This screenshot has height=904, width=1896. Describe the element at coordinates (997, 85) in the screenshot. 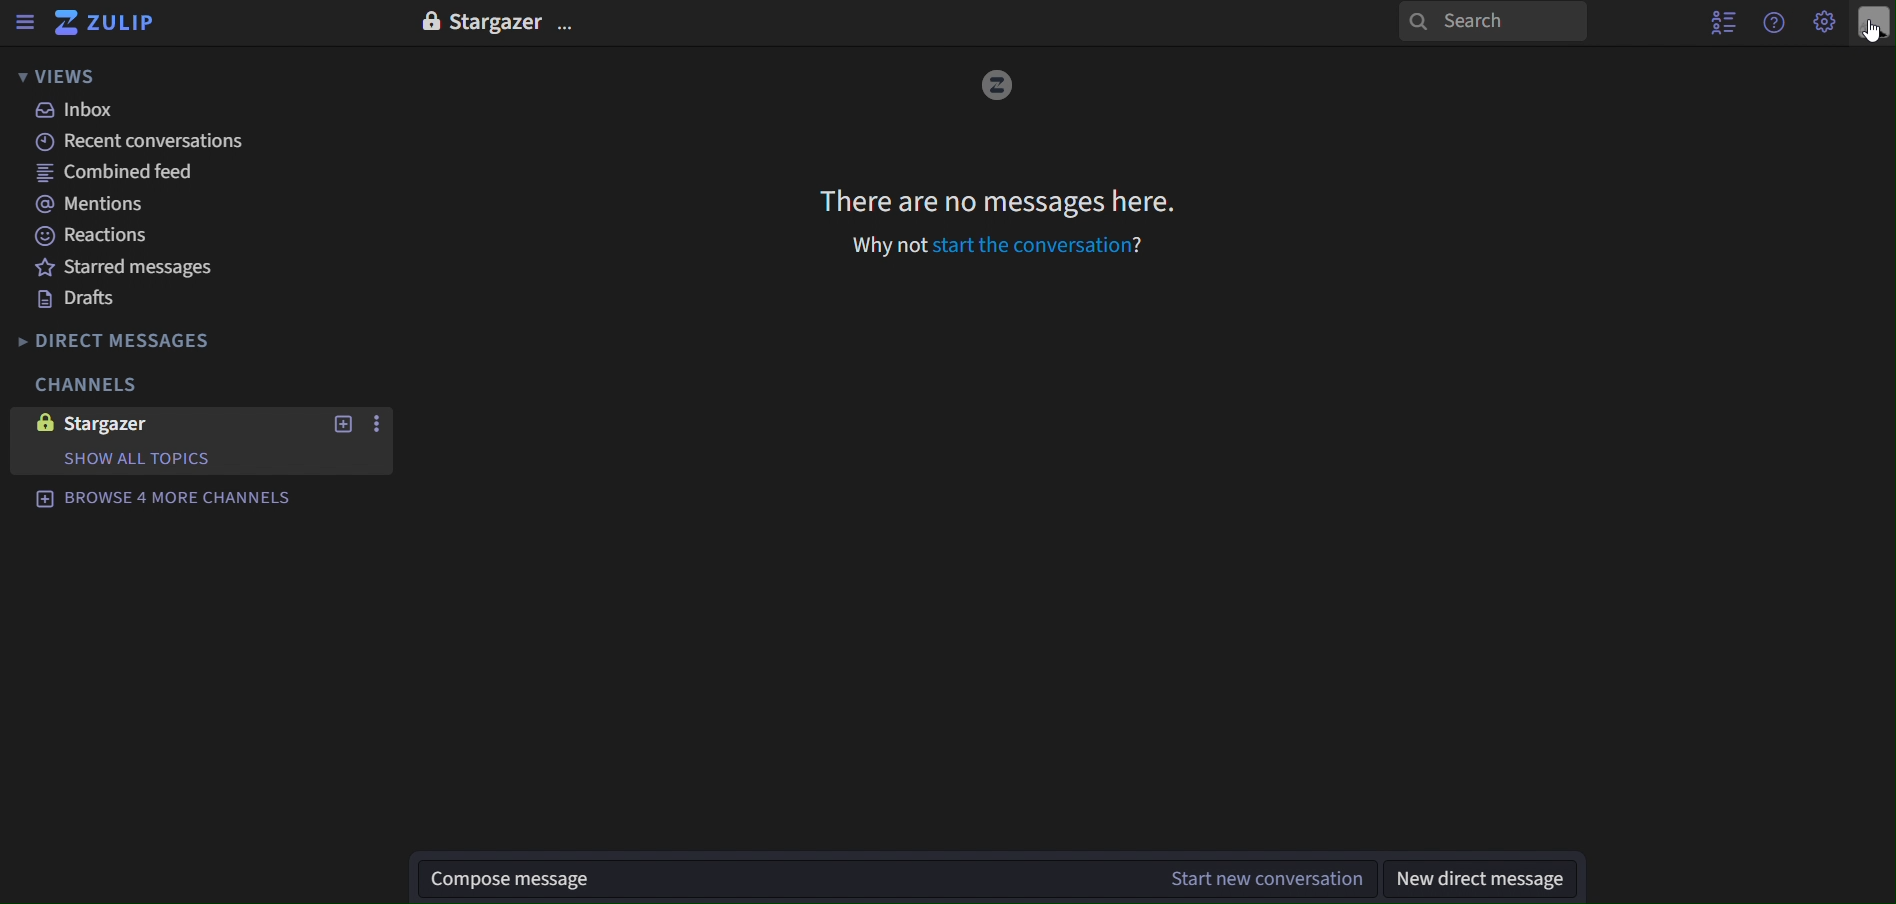

I see `image` at that location.